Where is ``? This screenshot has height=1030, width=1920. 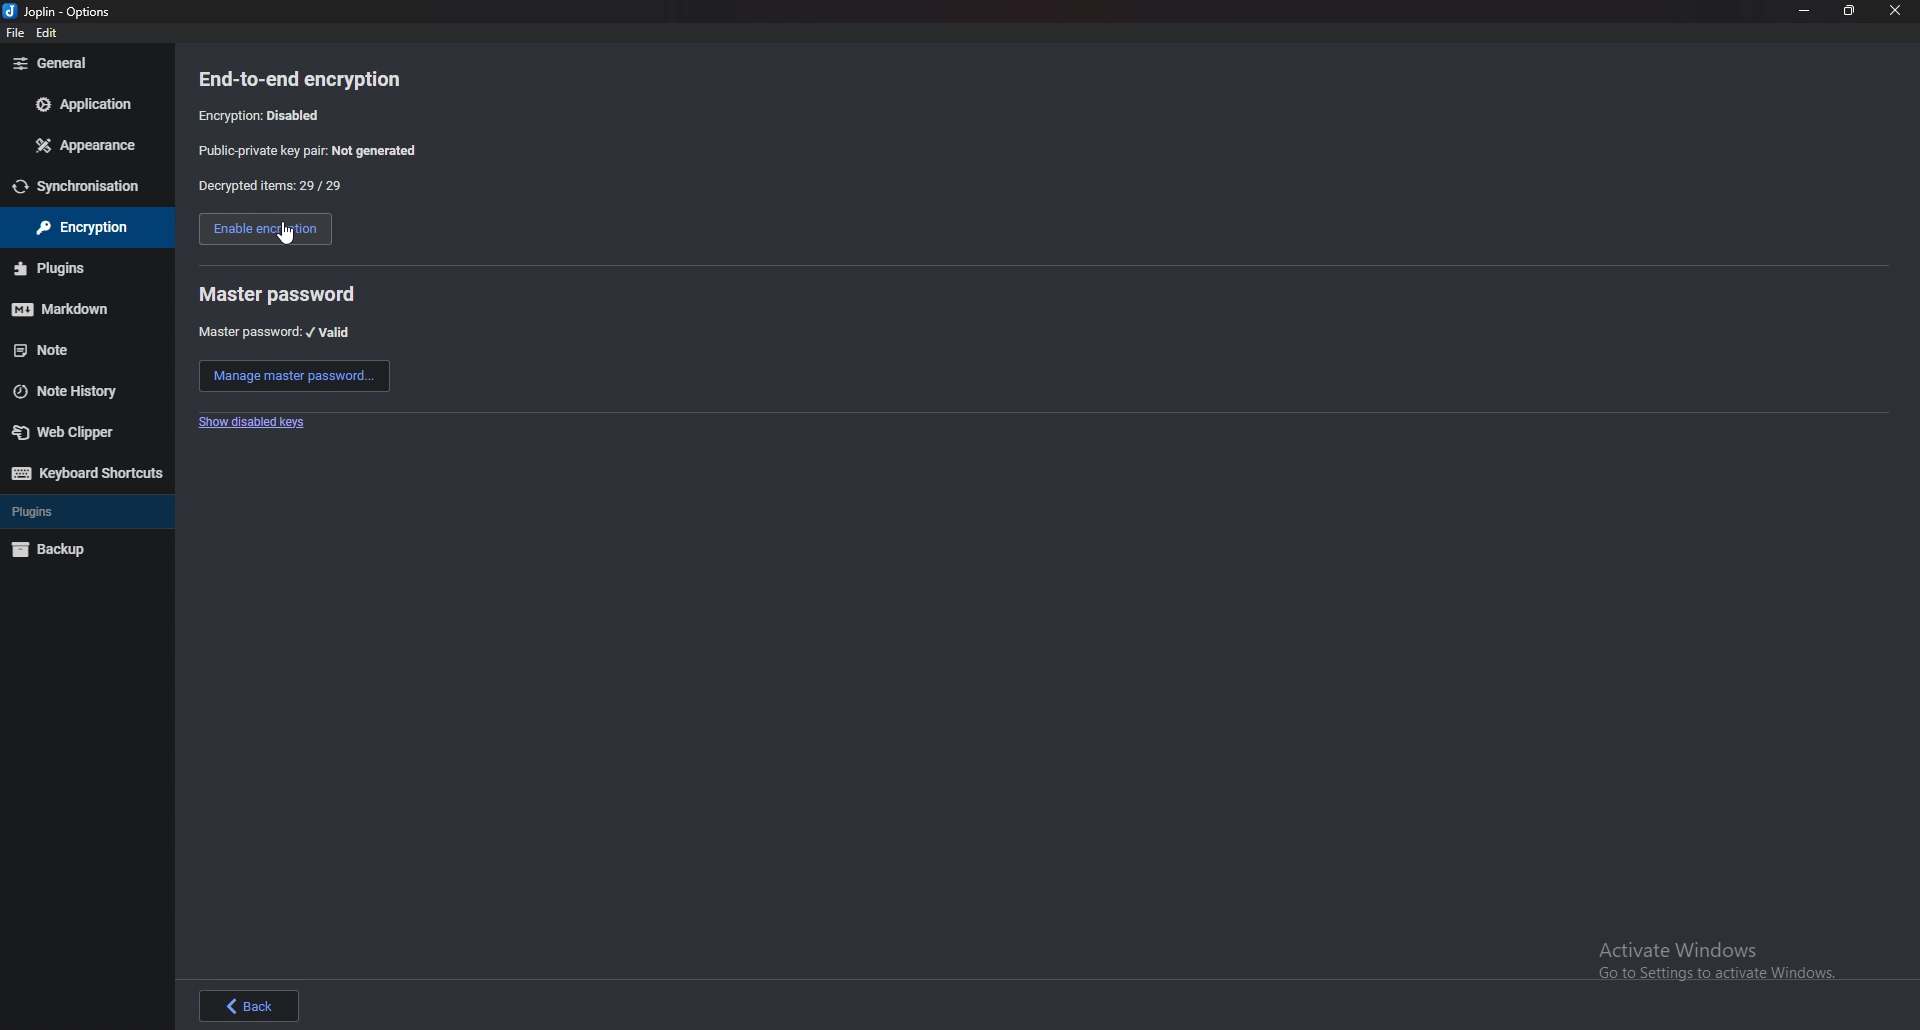  is located at coordinates (49, 32).